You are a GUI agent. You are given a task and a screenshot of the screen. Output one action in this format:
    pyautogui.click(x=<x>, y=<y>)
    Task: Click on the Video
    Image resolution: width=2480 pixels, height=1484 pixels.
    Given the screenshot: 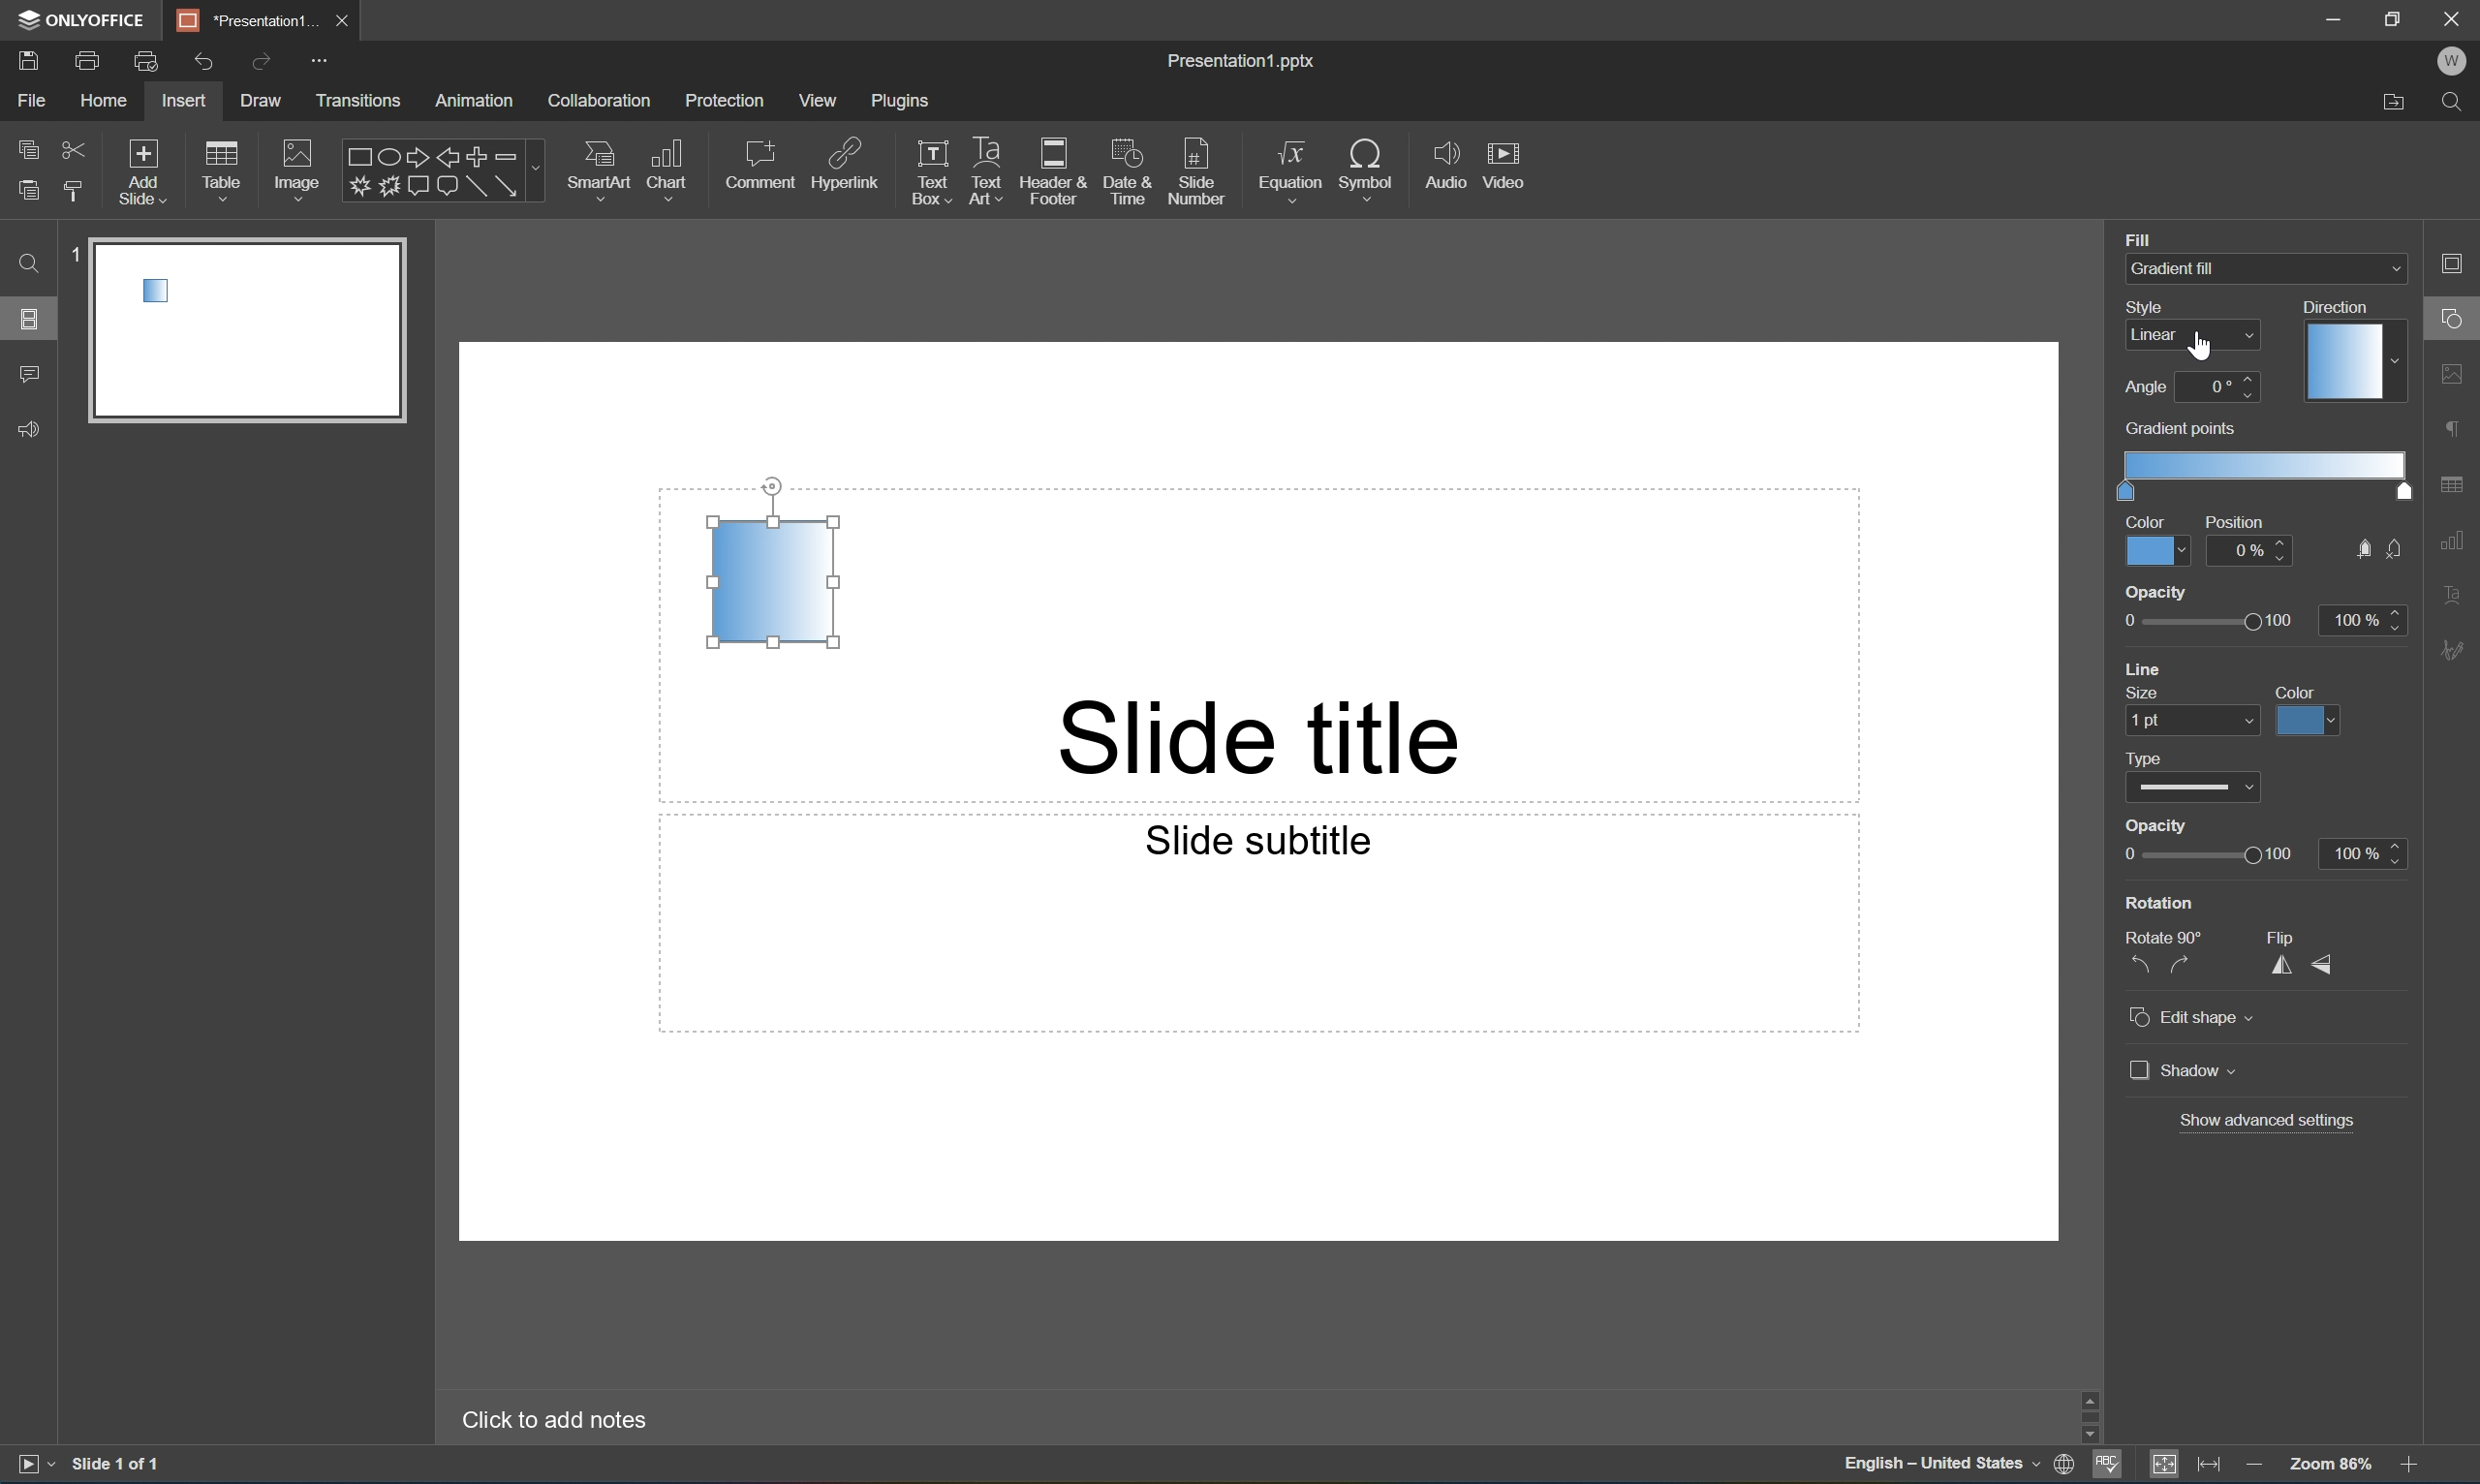 What is the action you would take?
    pyautogui.click(x=1502, y=163)
    